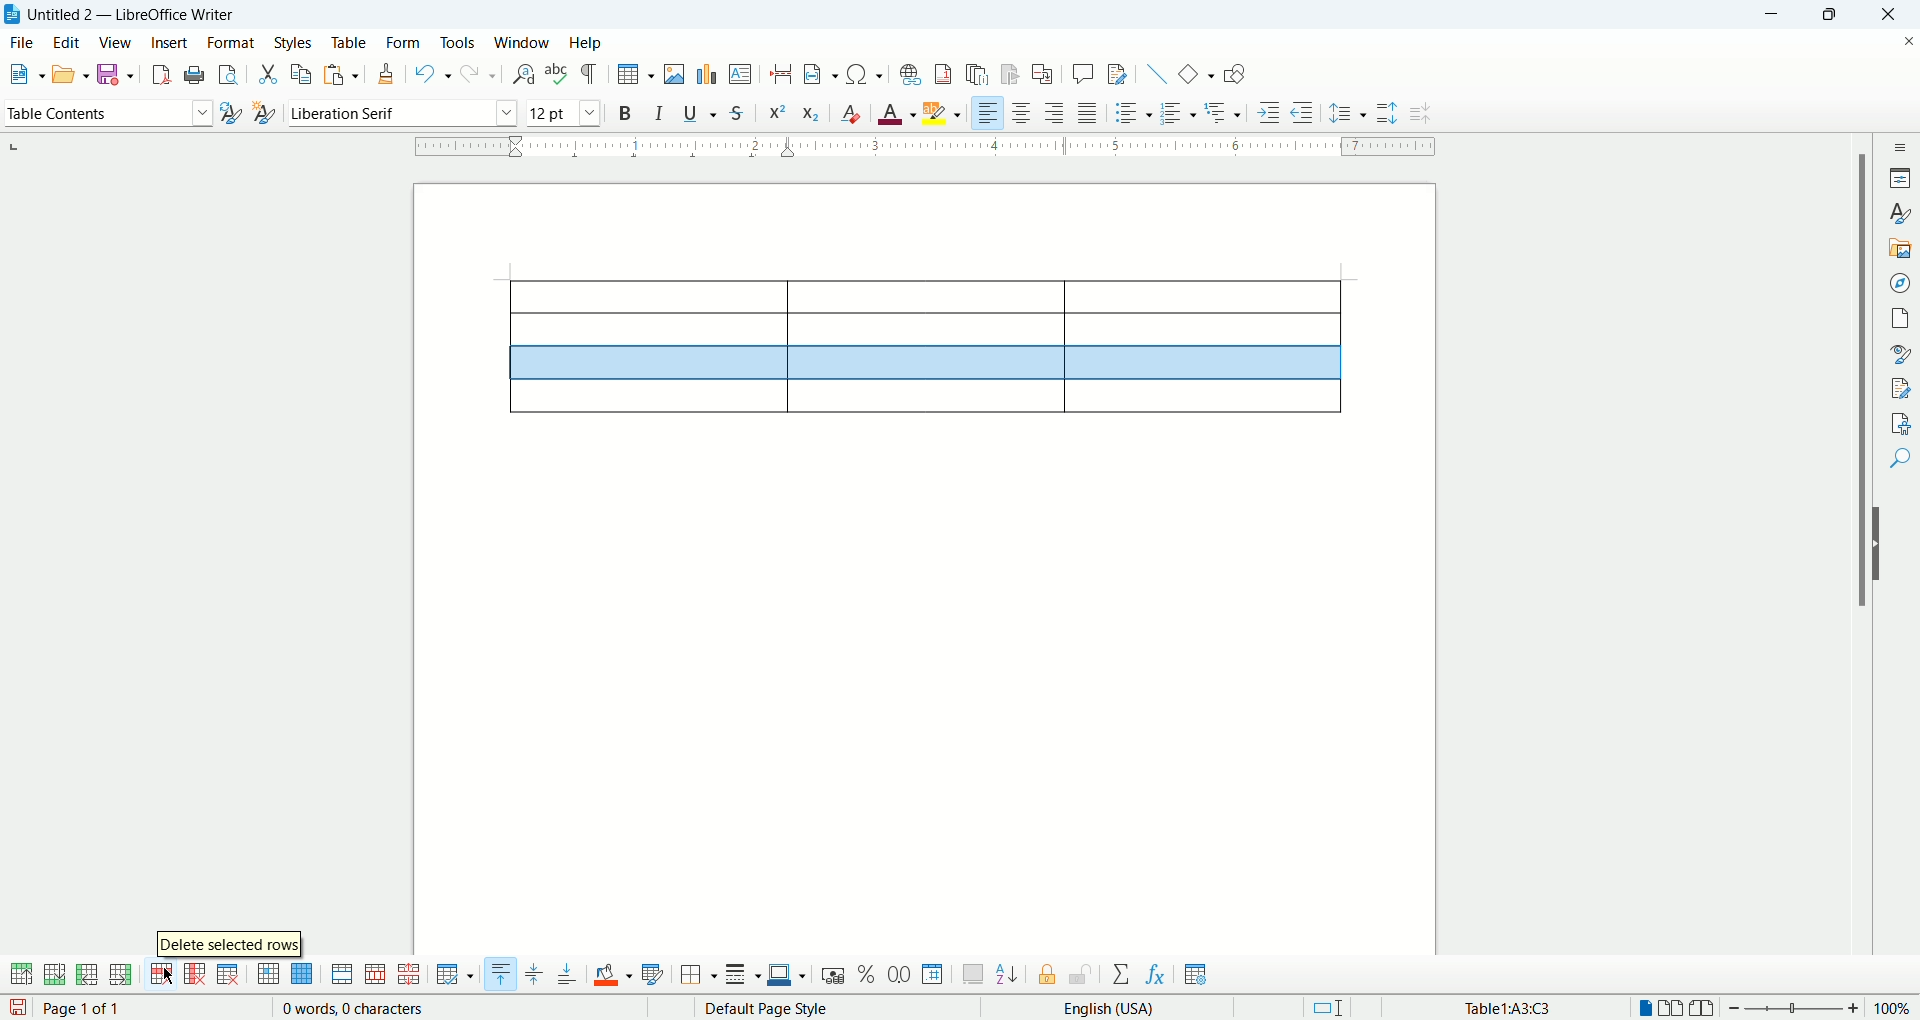  I want to click on undo, so click(434, 74).